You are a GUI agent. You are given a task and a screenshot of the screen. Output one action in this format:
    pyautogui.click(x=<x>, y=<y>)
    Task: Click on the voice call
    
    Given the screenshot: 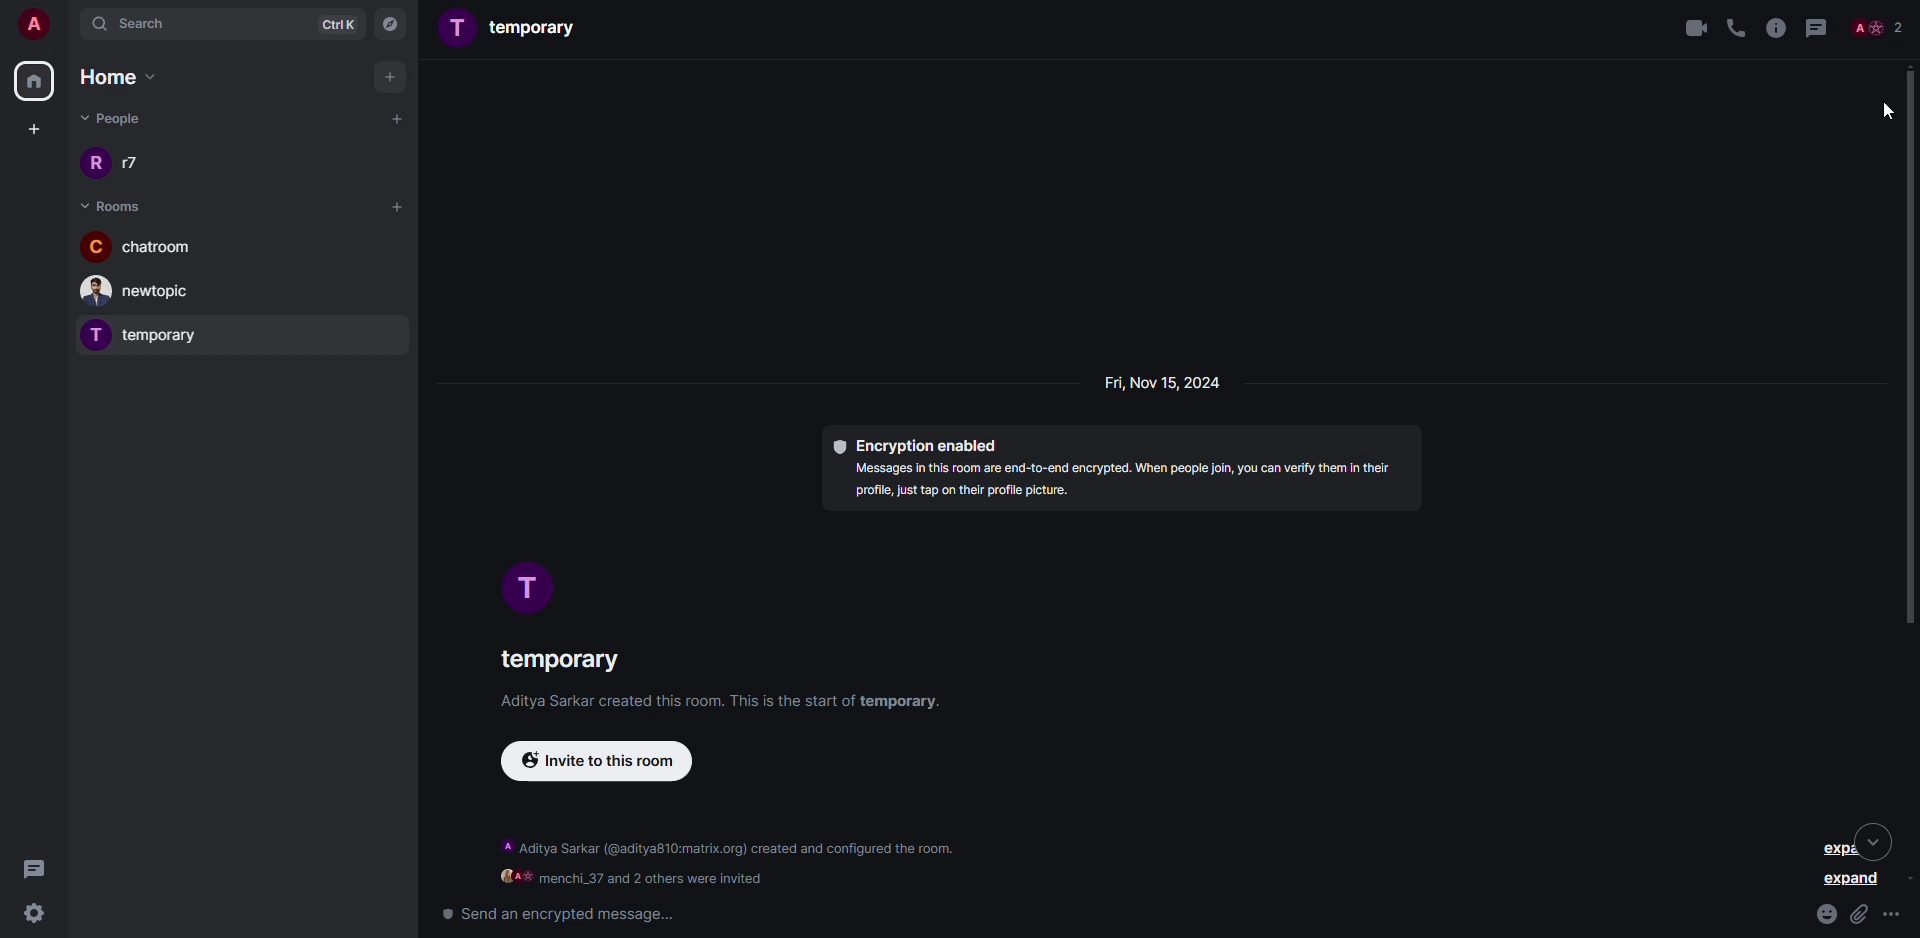 What is the action you would take?
    pyautogui.click(x=1734, y=27)
    